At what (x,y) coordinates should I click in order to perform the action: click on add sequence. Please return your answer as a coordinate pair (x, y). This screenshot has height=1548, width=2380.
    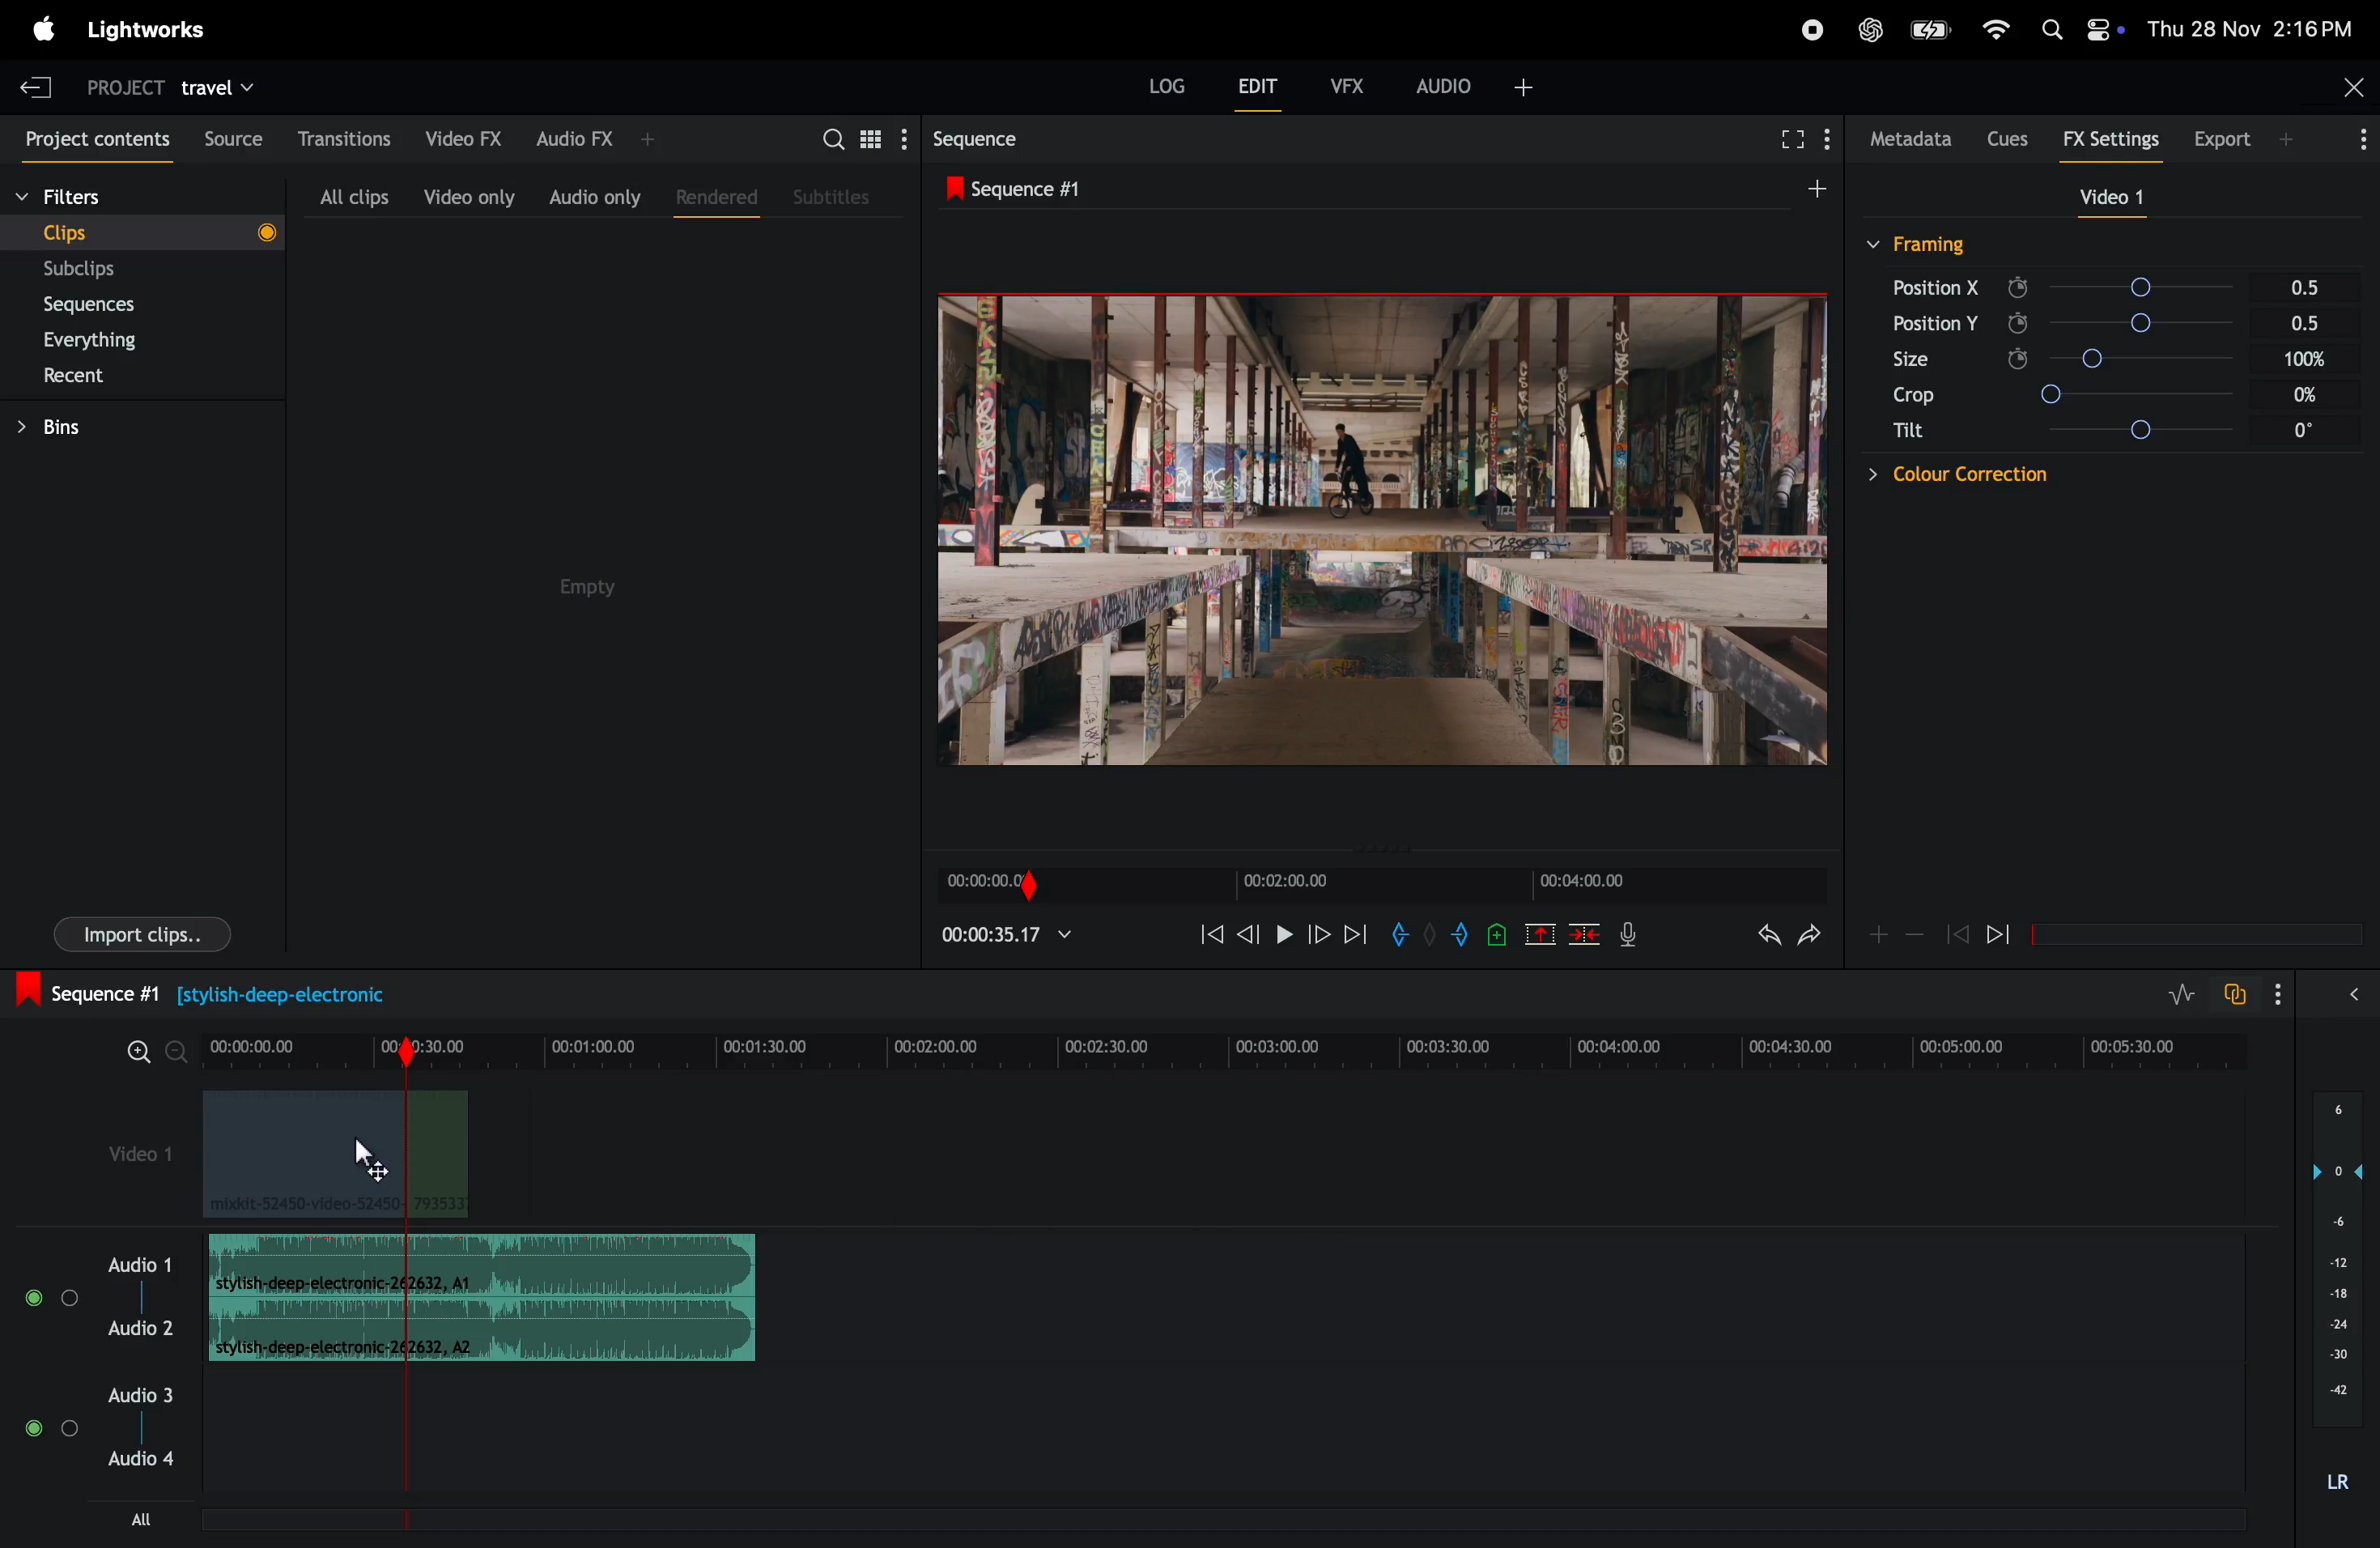
    Looking at the image, I should click on (1814, 185).